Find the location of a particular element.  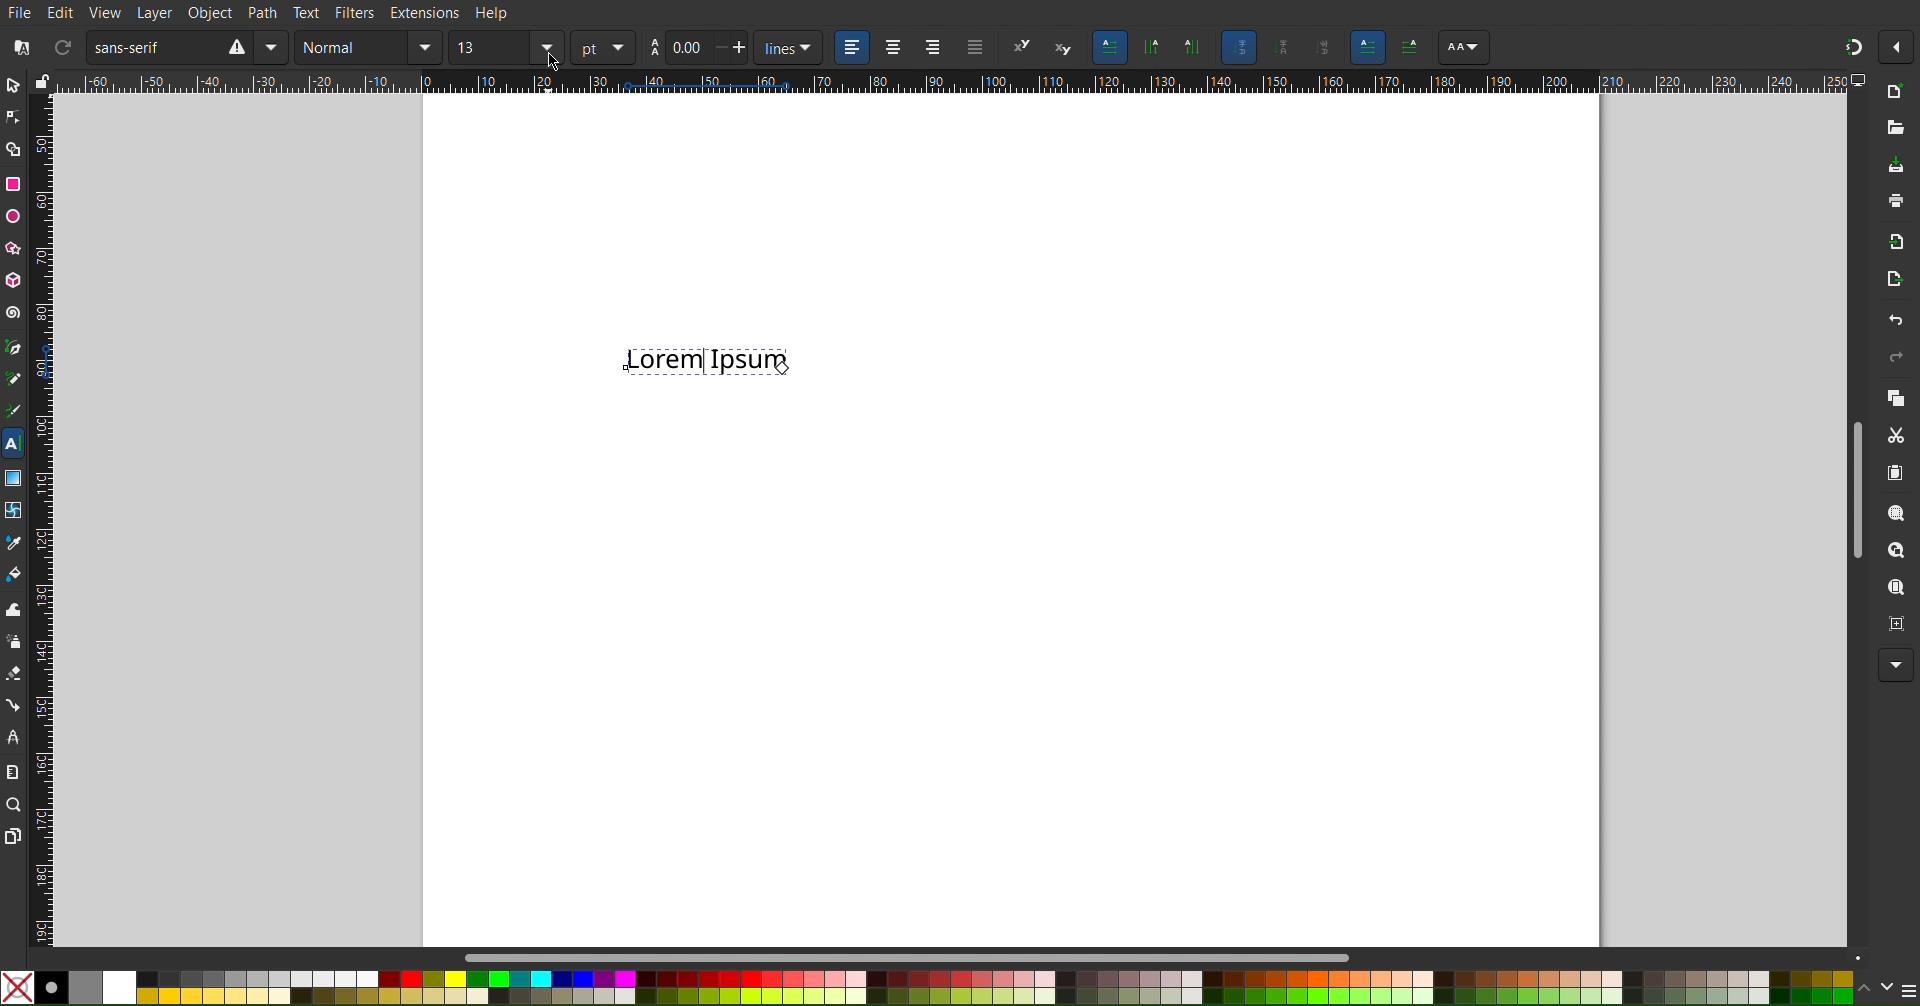

Scaling Objects settings is located at coordinates (1278, 47).